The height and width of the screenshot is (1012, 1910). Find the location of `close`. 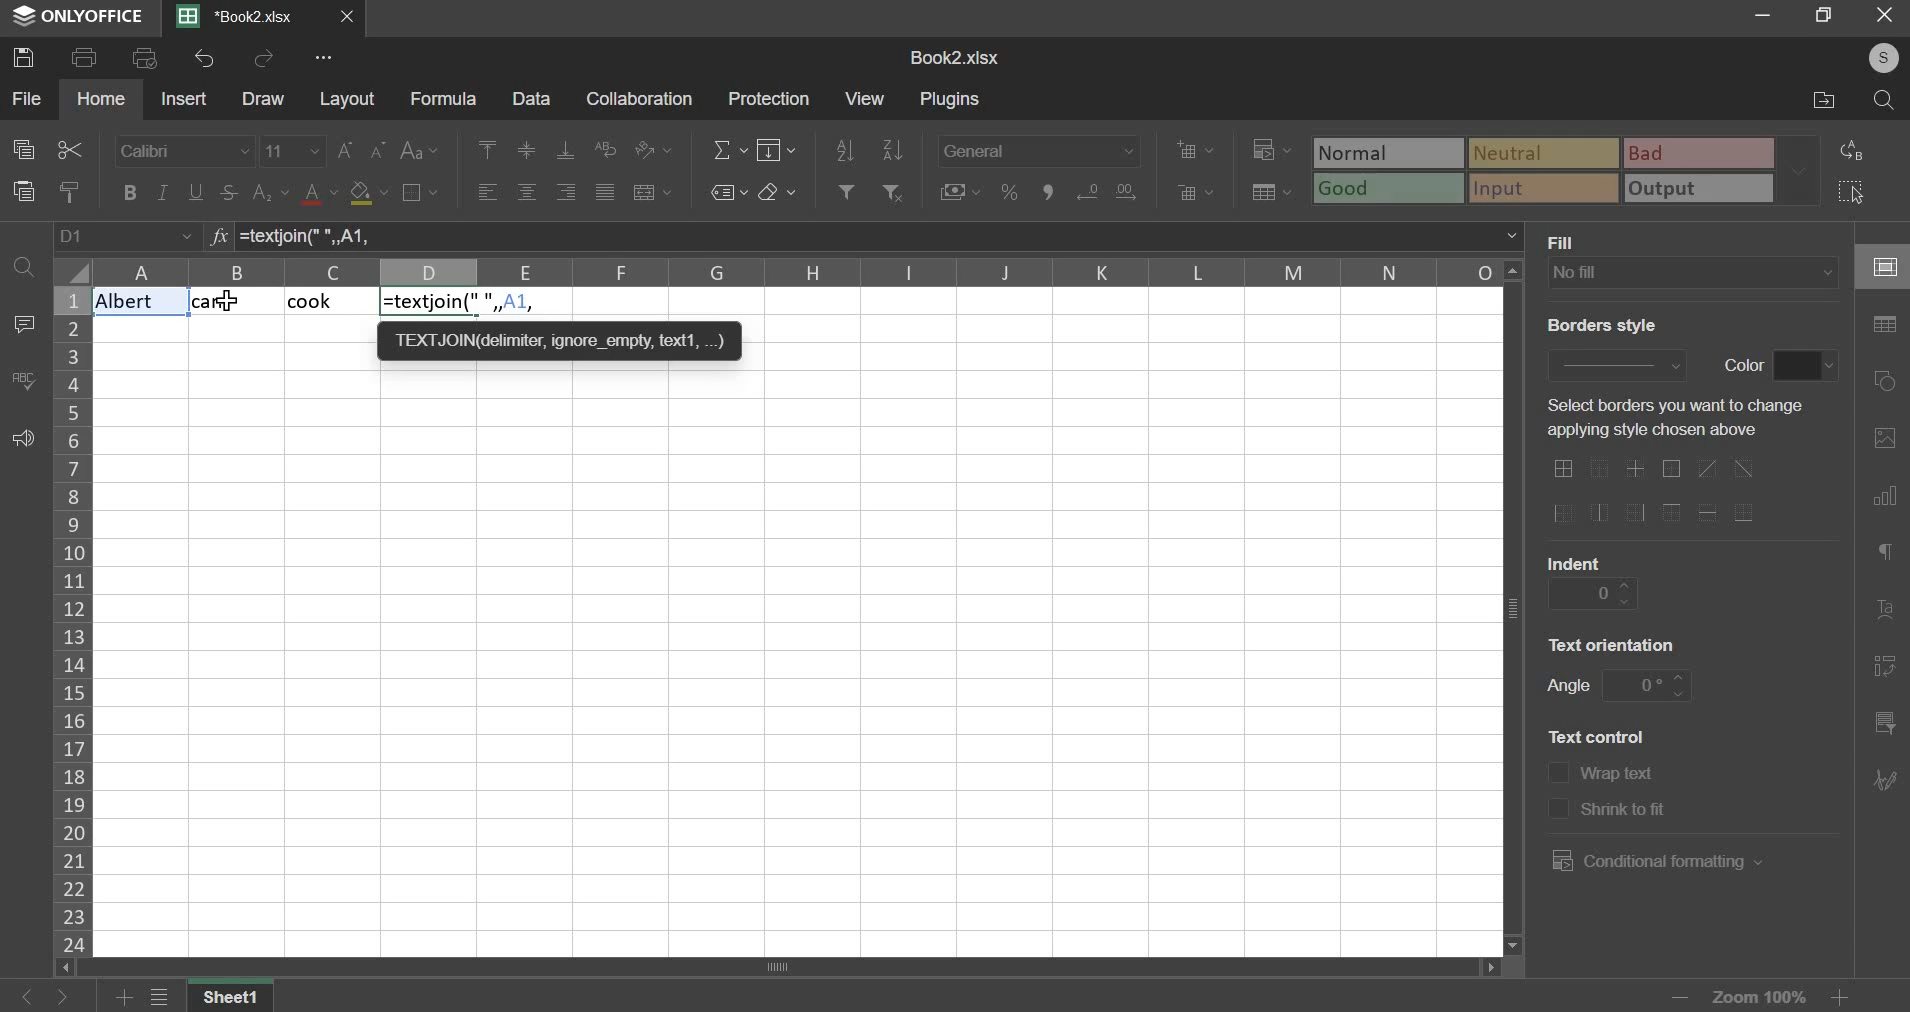

close is located at coordinates (352, 19).